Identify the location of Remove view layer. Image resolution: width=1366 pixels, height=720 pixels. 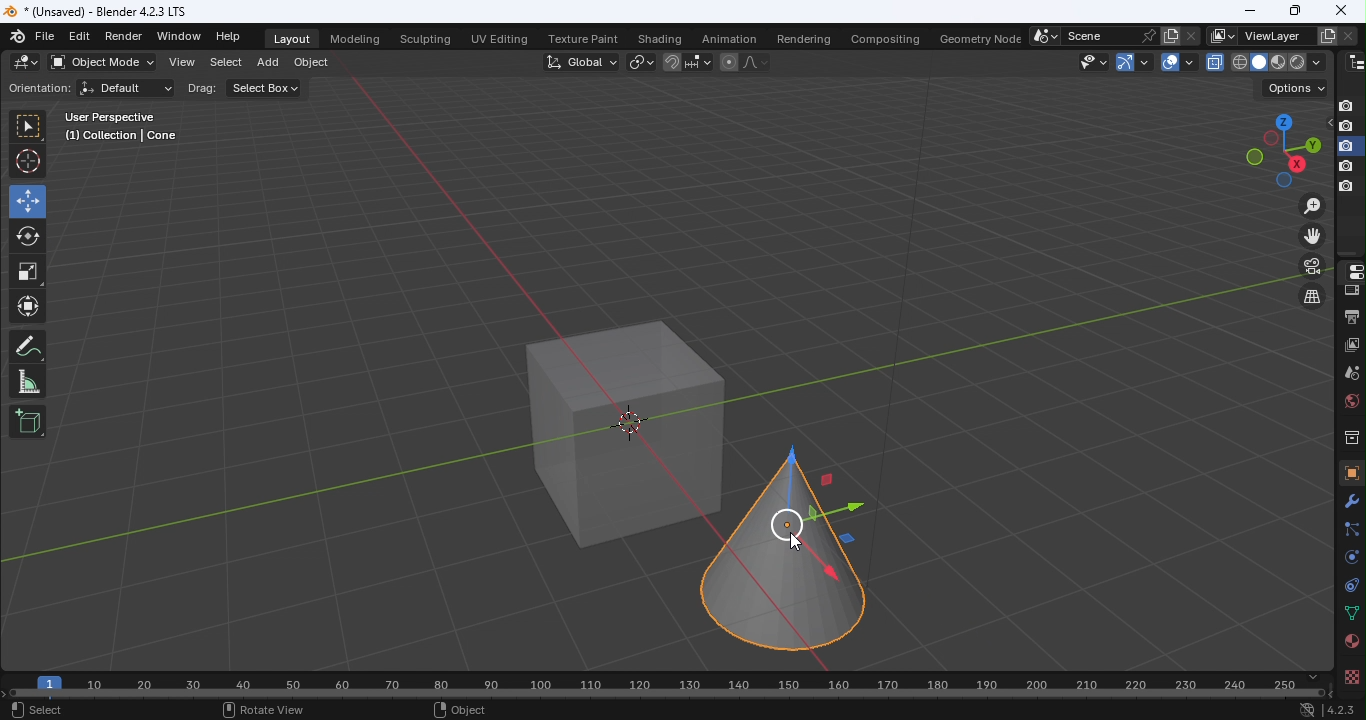
(1348, 33).